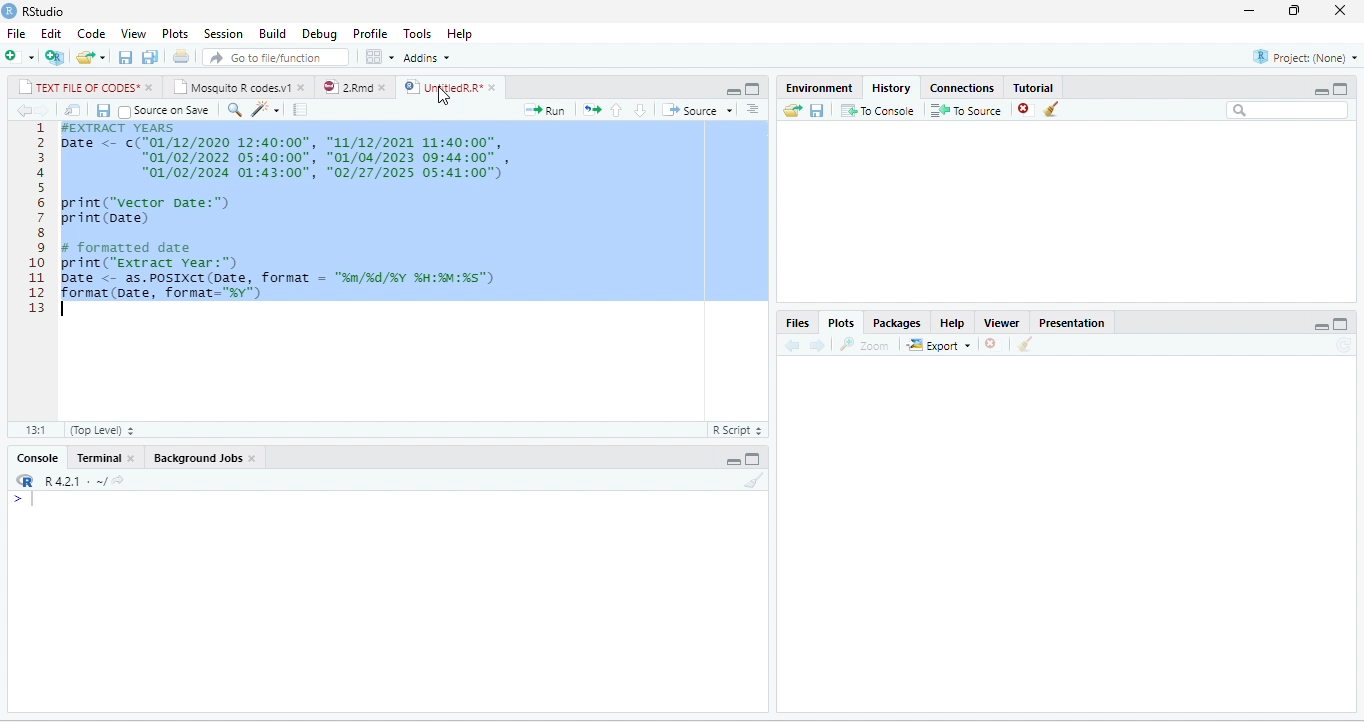 Image resolution: width=1364 pixels, height=722 pixels. I want to click on maximize, so click(752, 458).